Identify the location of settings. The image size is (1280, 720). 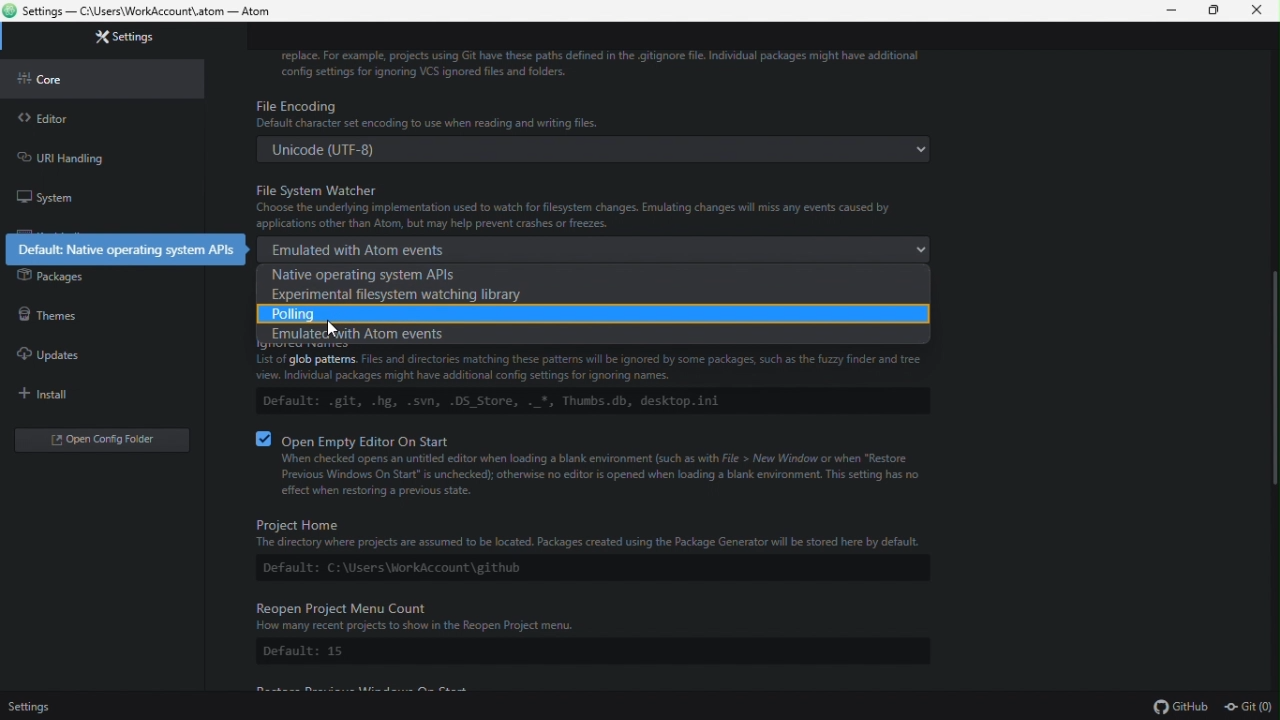
(29, 708).